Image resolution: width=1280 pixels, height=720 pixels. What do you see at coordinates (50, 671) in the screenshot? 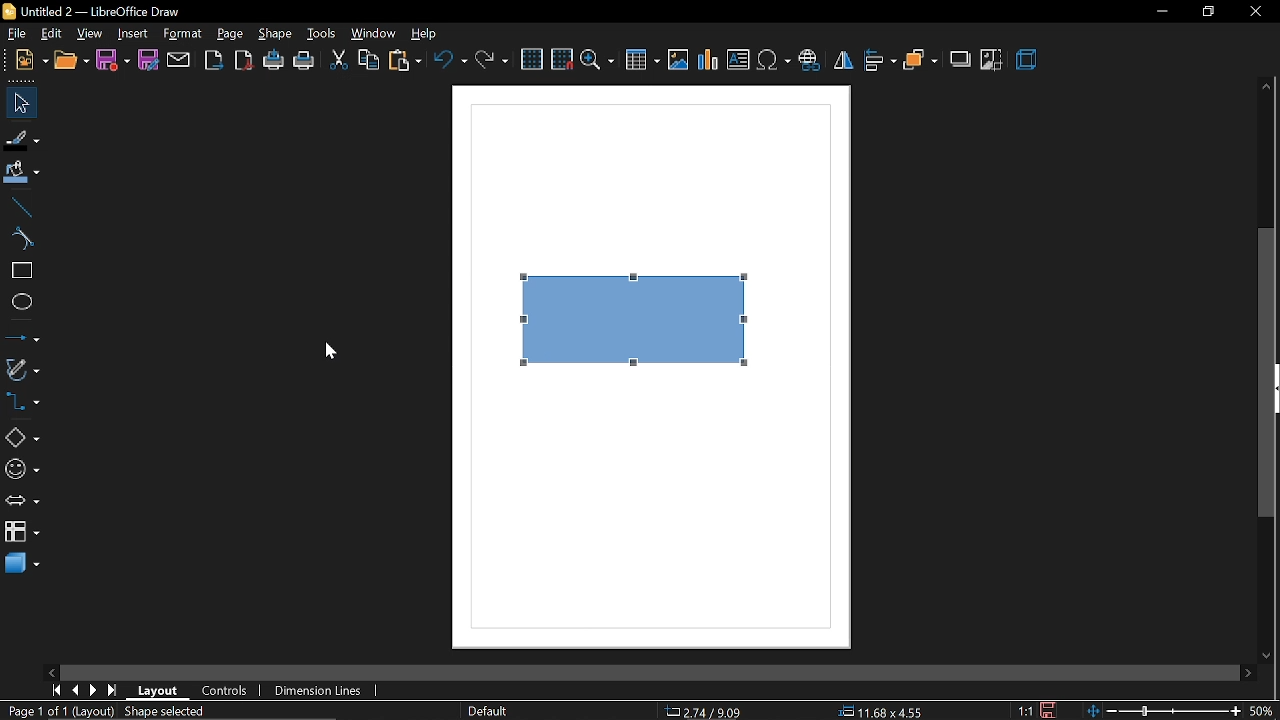
I see `move left` at bounding box center [50, 671].